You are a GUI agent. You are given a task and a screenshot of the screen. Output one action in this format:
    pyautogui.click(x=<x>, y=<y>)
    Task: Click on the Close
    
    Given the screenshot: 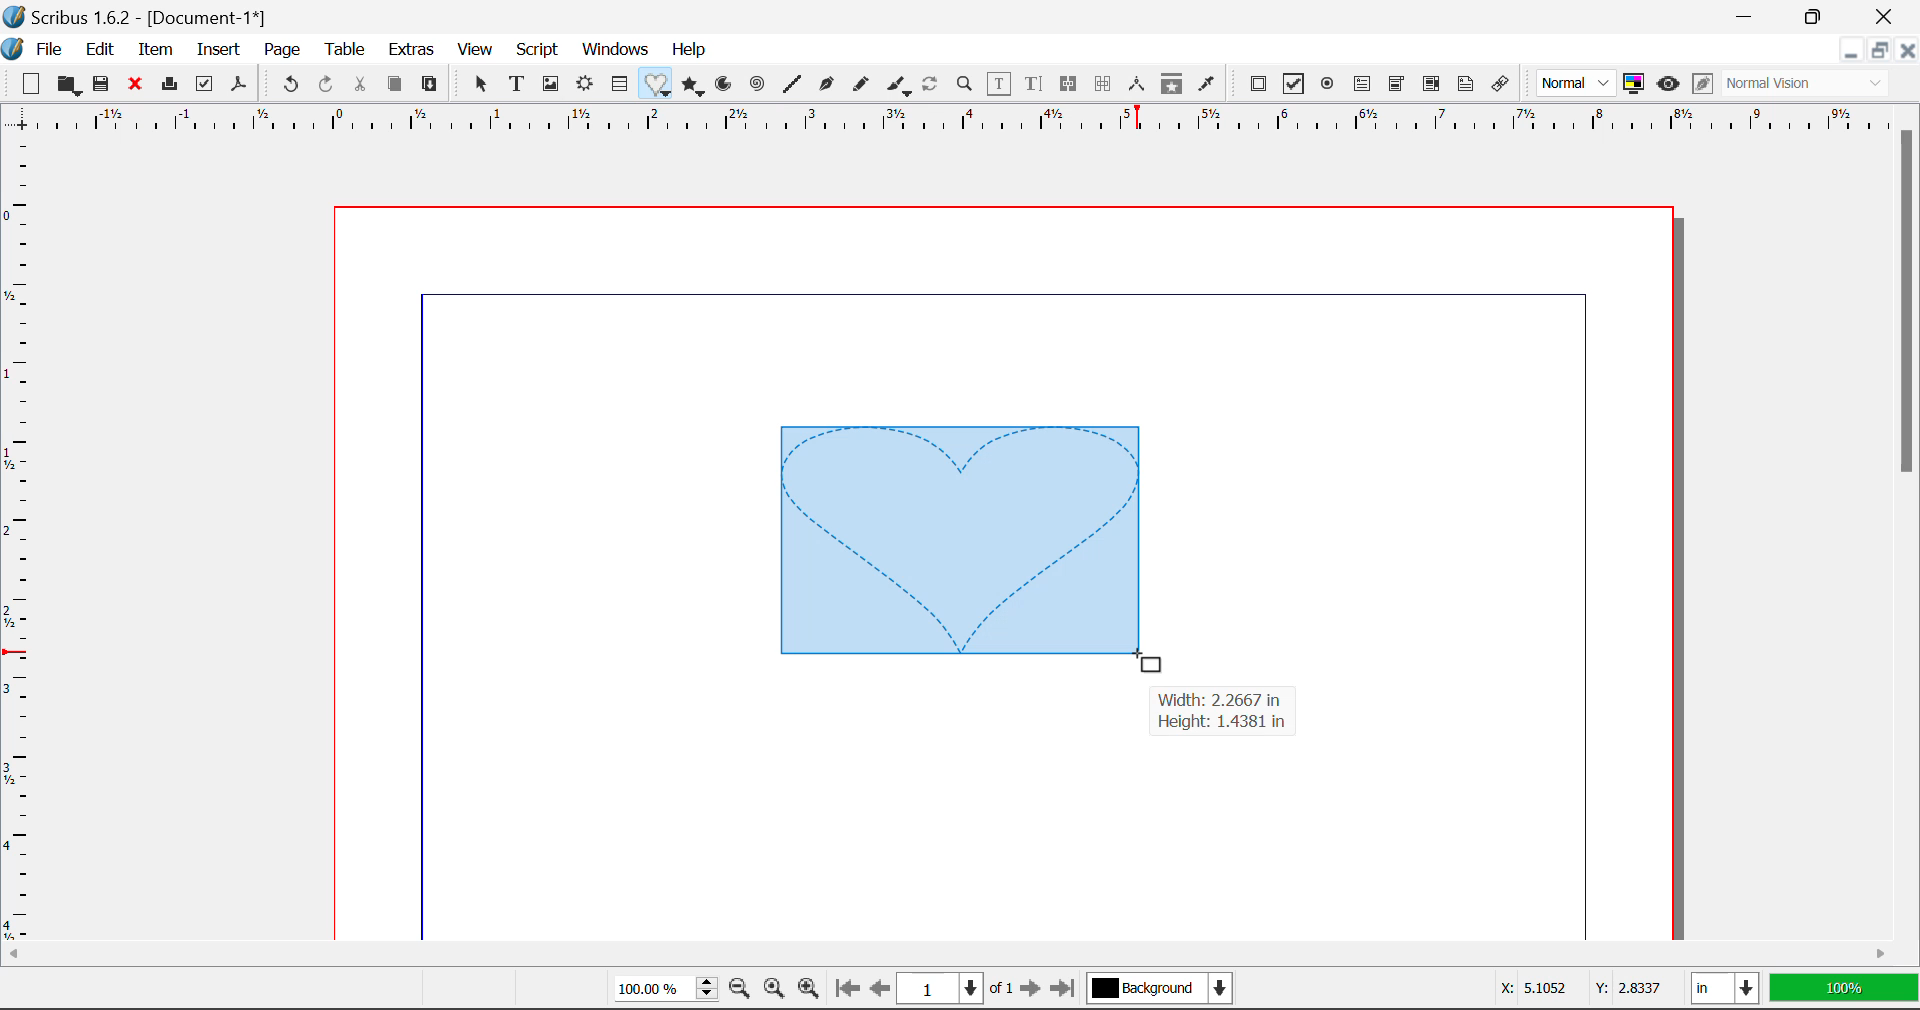 What is the action you would take?
    pyautogui.click(x=139, y=87)
    